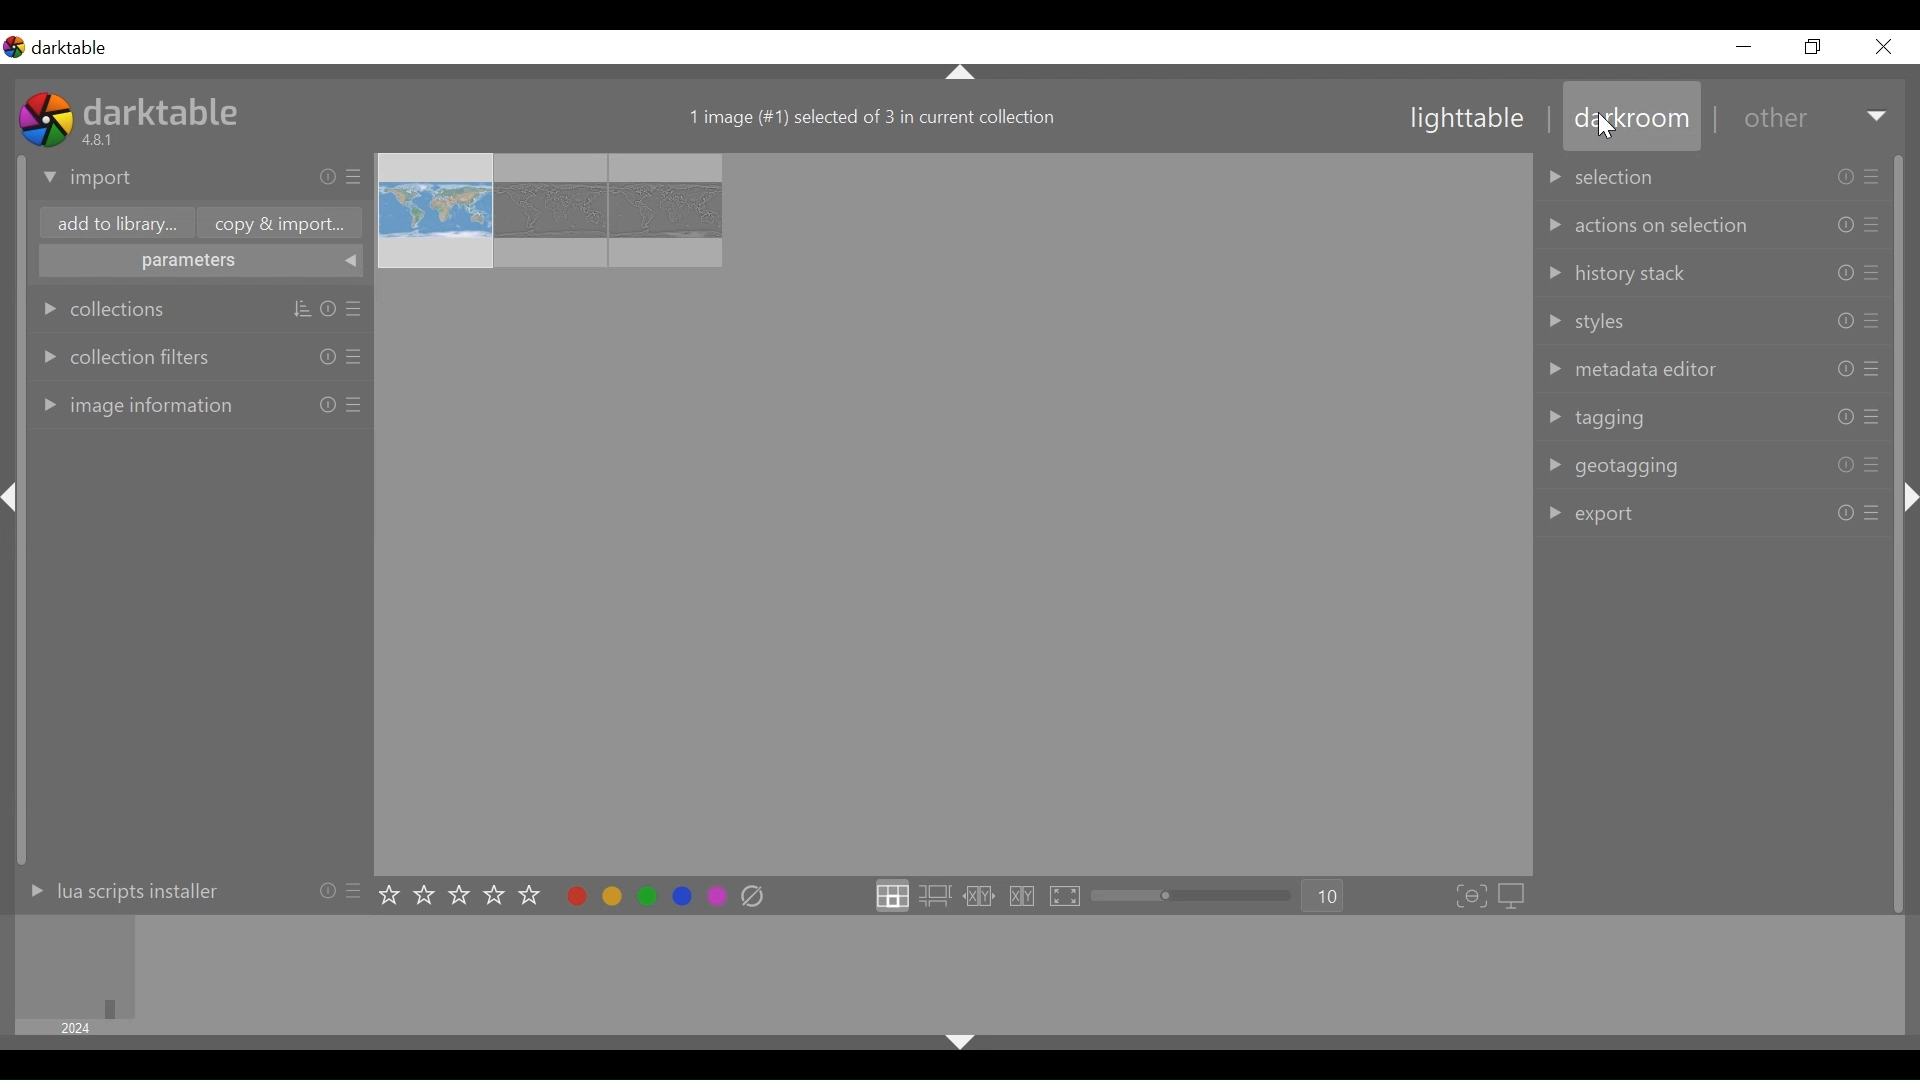 The image size is (1920, 1080). What do you see at coordinates (1328, 896) in the screenshot?
I see `Zoom factor` at bounding box center [1328, 896].